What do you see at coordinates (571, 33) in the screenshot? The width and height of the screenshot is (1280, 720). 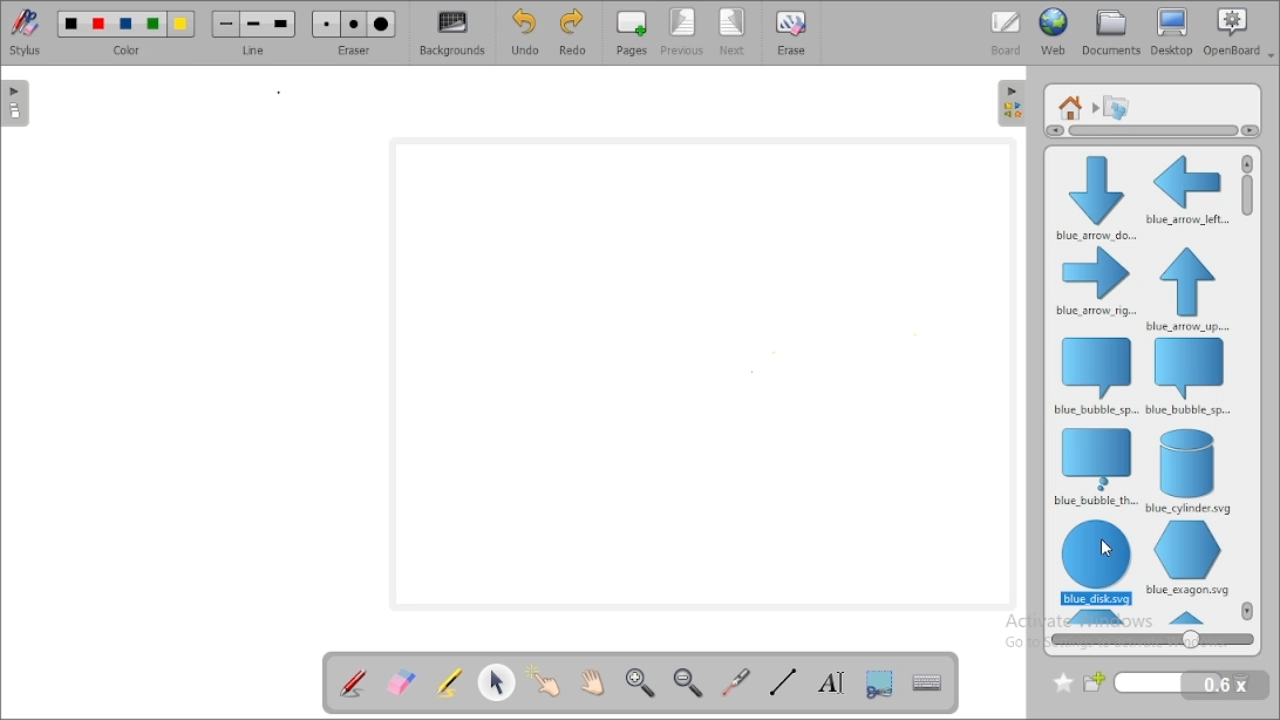 I see `redo` at bounding box center [571, 33].